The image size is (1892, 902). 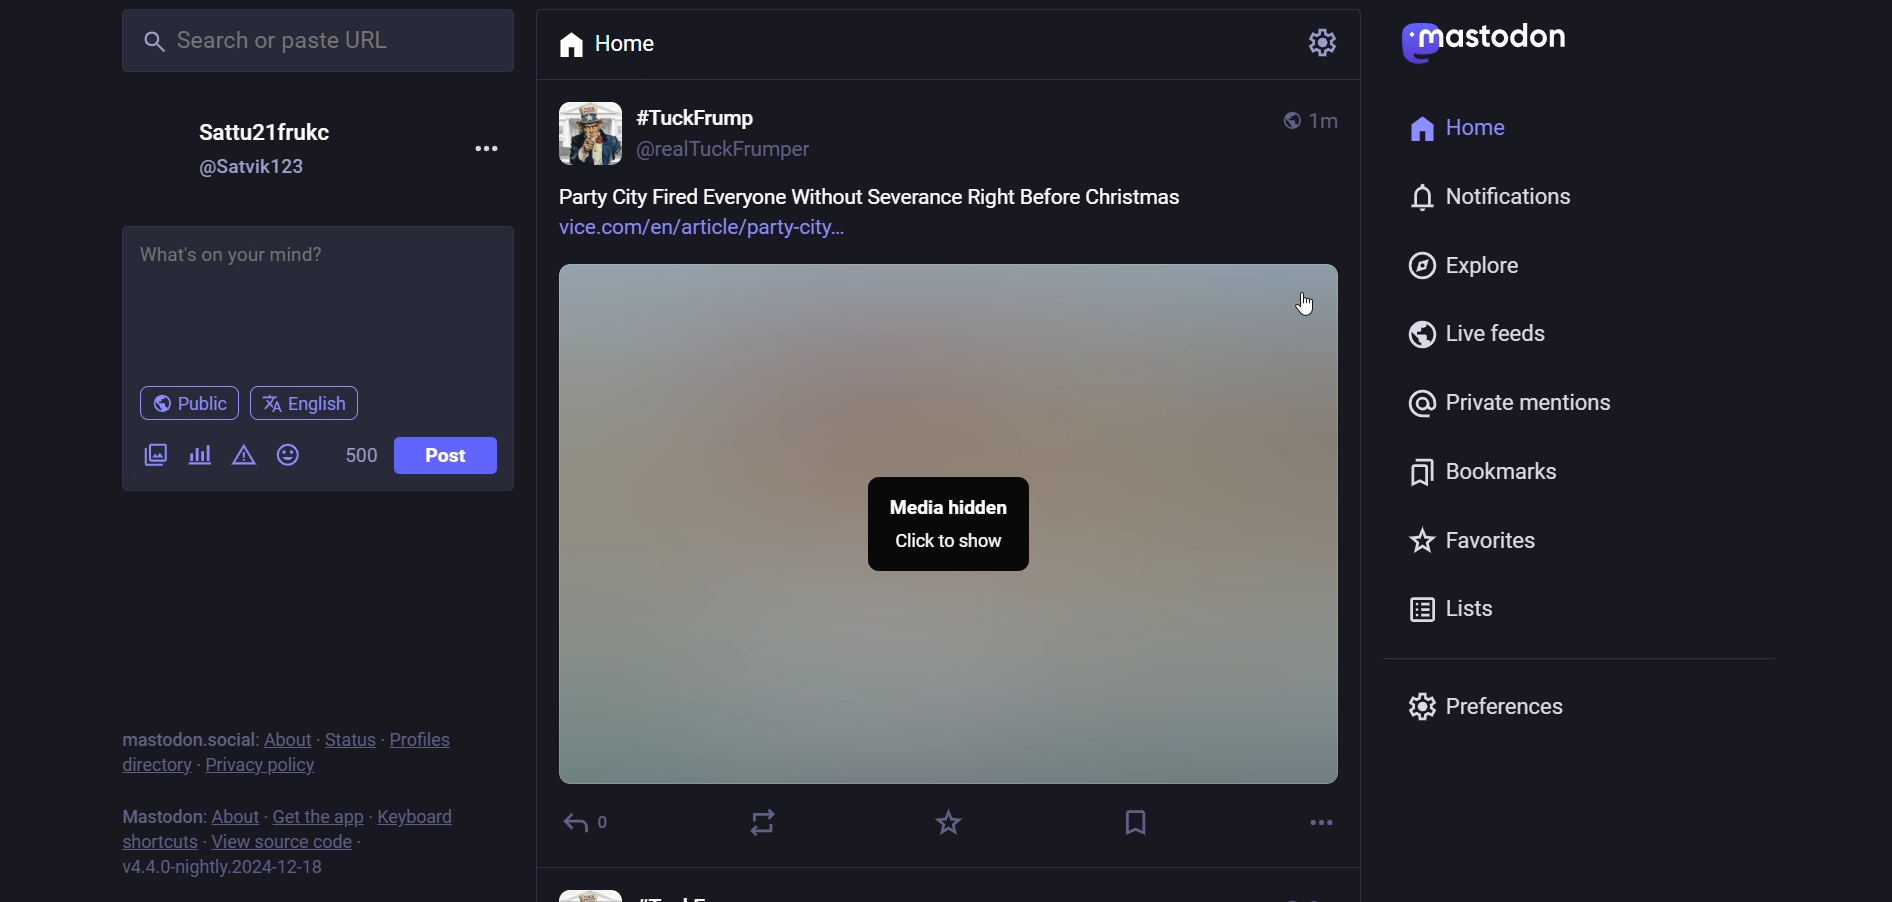 What do you see at coordinates (487, 149) in the screenshot?
I see `Menu` at bounding box center [487, 149].